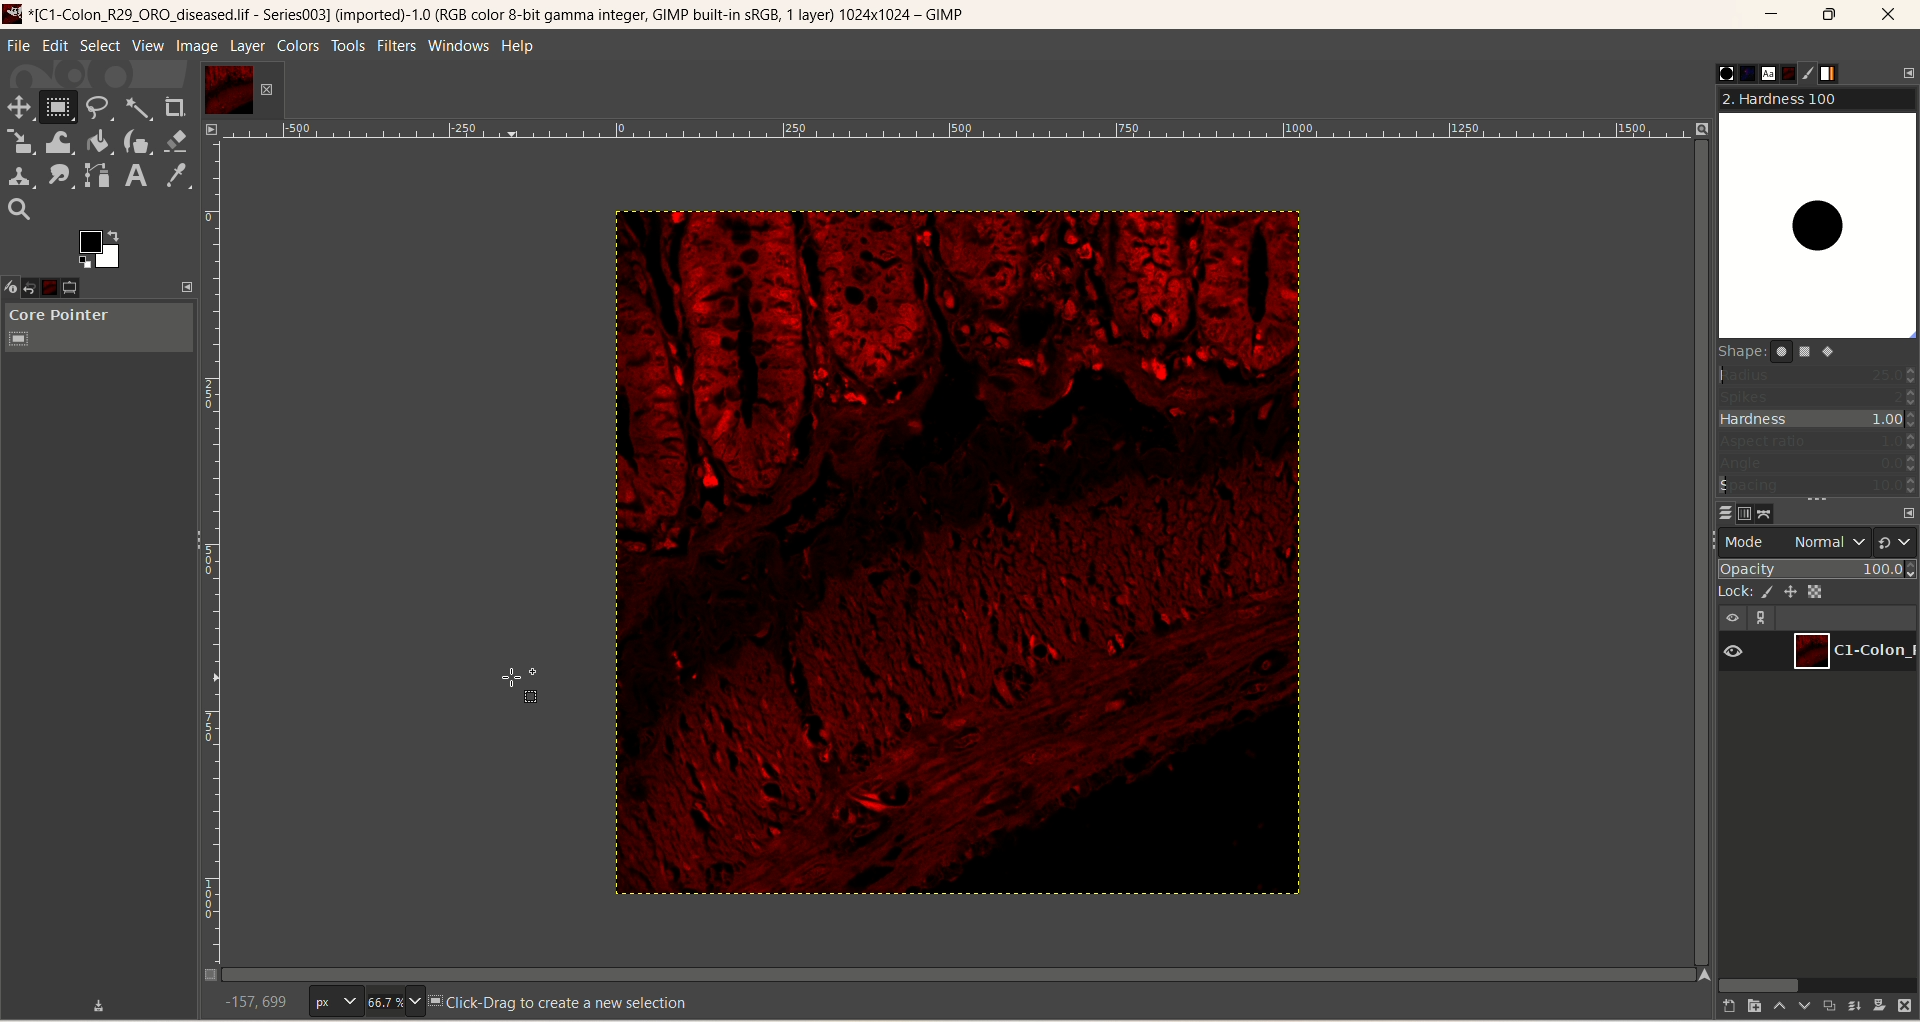 This screenshot has width=1920, height=1022. Describe the element at coordinates (56, 45) in the screenshot. I see `edit` at that location.